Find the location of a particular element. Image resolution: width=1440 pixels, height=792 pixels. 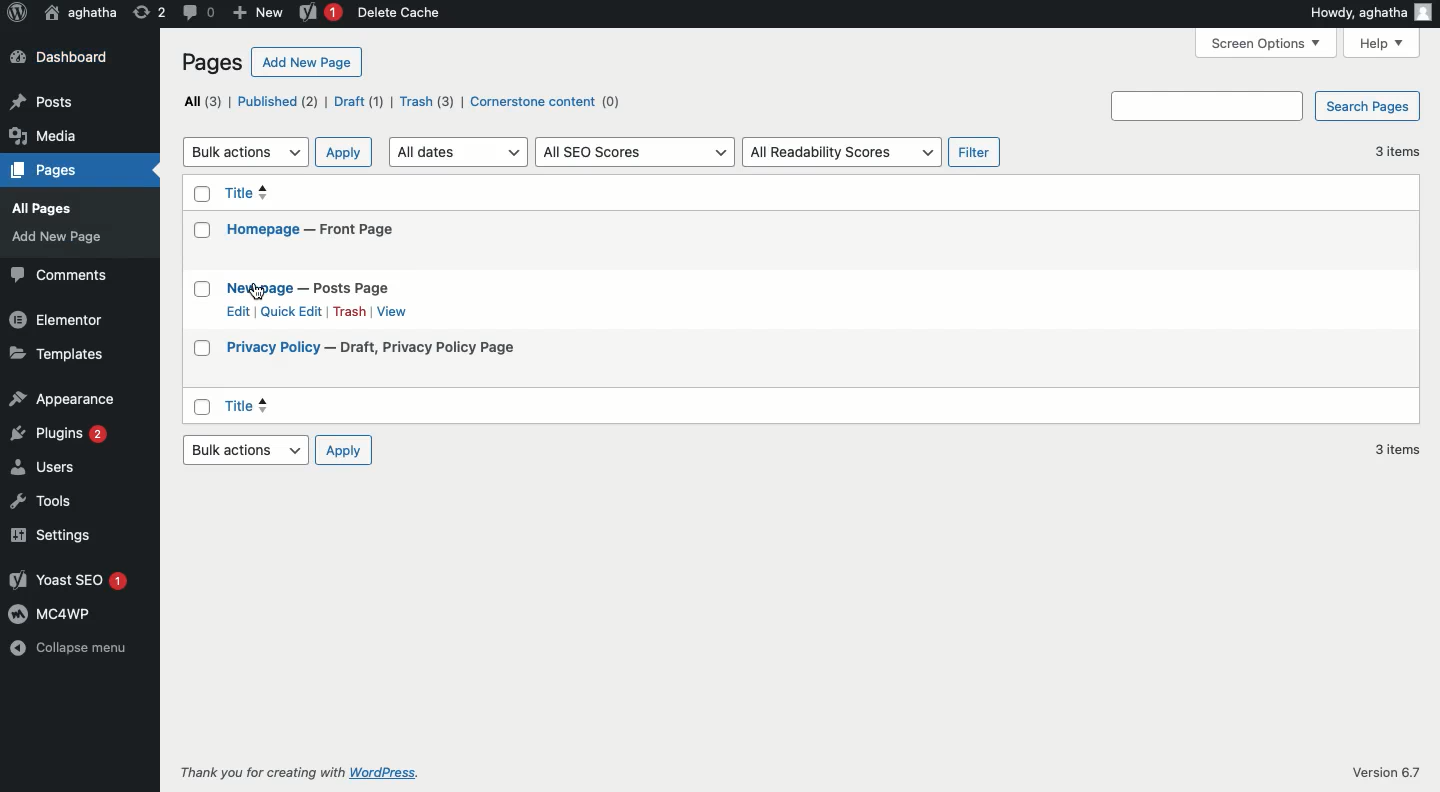

Add new page is located at coordinates (305, 62).